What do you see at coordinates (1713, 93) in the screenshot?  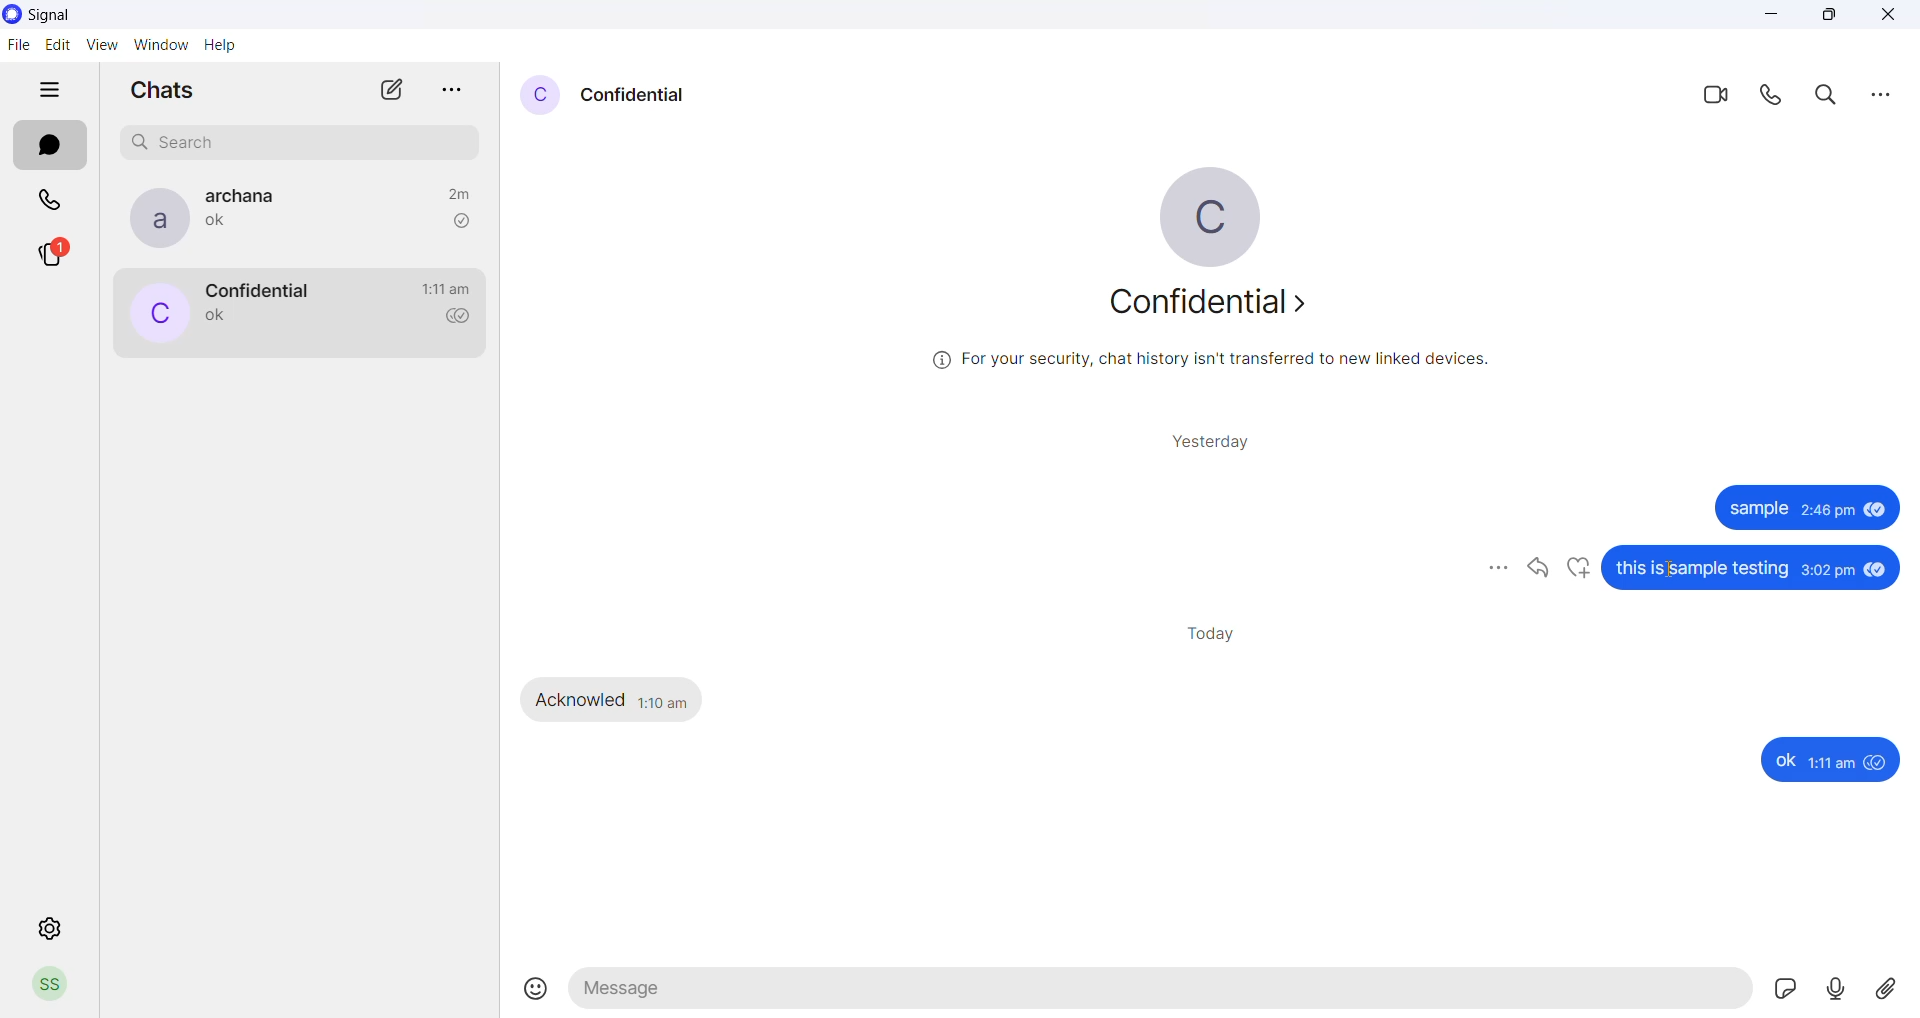 I see `video call` at bounding box center [1713, 93].